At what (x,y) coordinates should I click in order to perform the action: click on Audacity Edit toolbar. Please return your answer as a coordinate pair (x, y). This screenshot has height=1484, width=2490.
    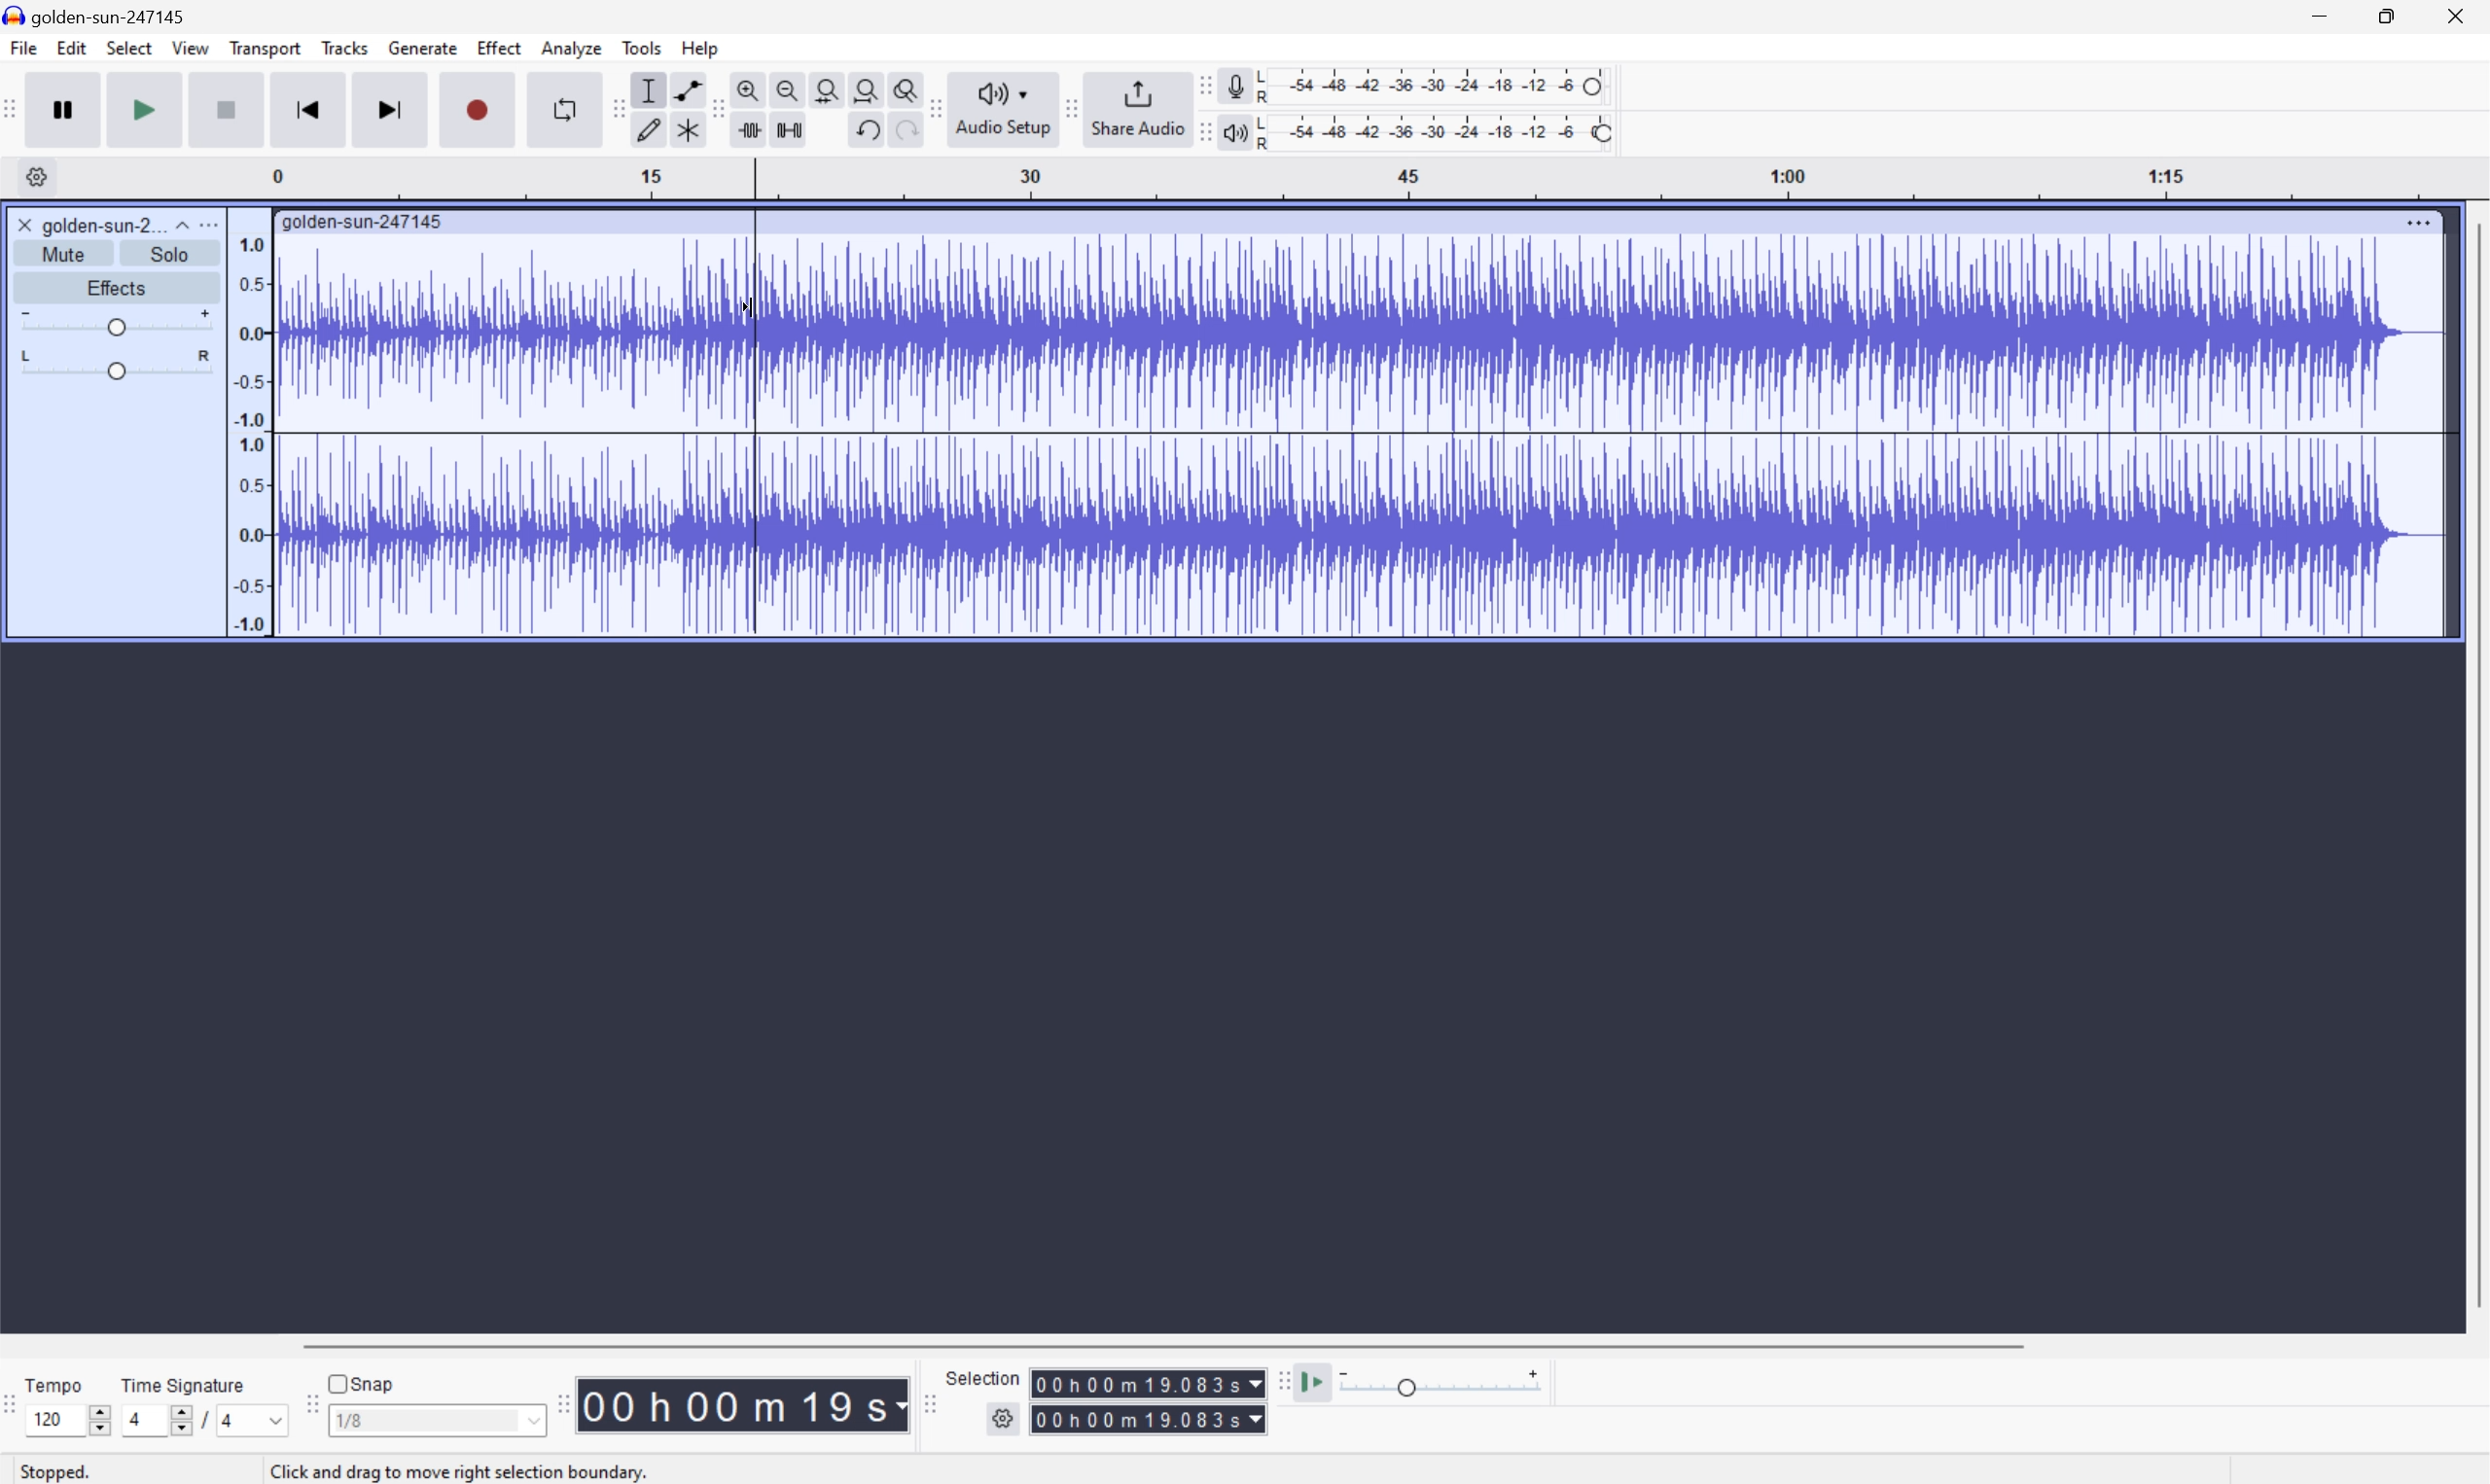
    Looking at the image, I should click on (612, 109).